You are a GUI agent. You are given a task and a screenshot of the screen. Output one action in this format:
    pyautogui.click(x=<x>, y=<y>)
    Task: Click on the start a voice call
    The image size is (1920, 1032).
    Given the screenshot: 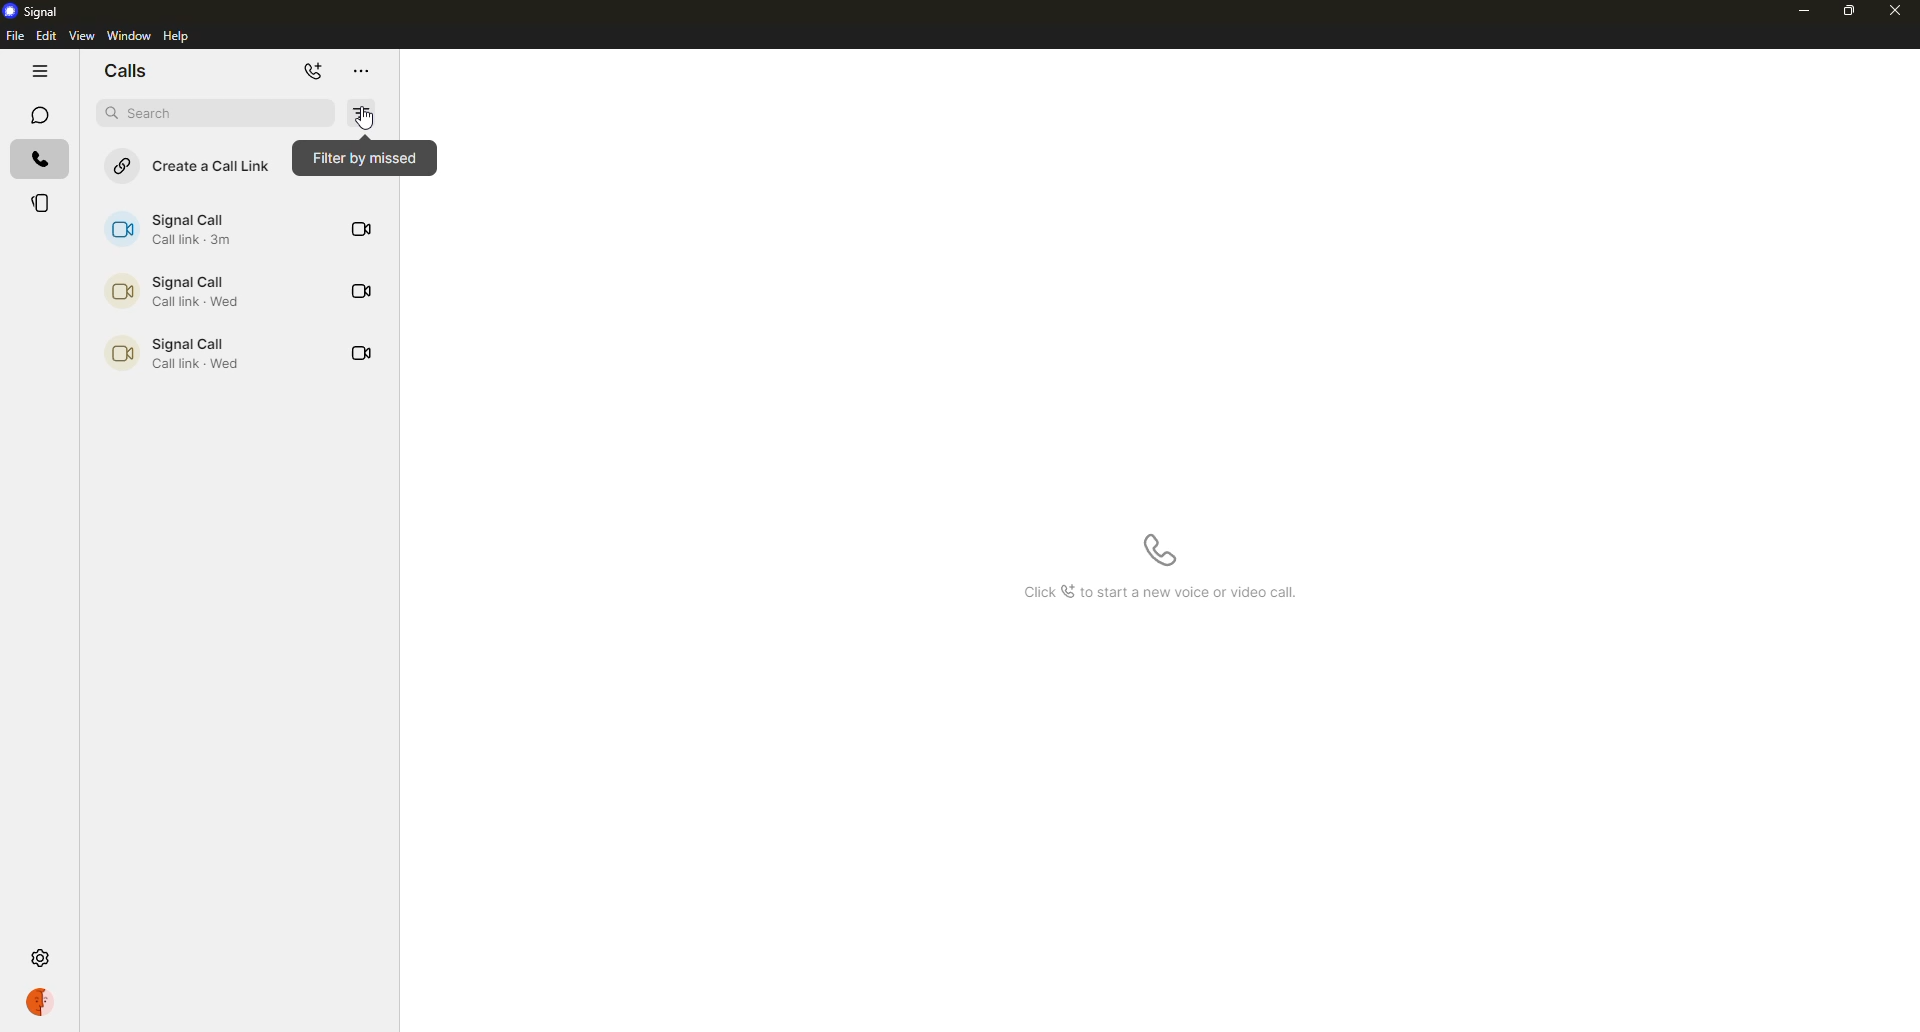 What is the action you would take?
    pyautogui.click(x=1161, y=551)
    